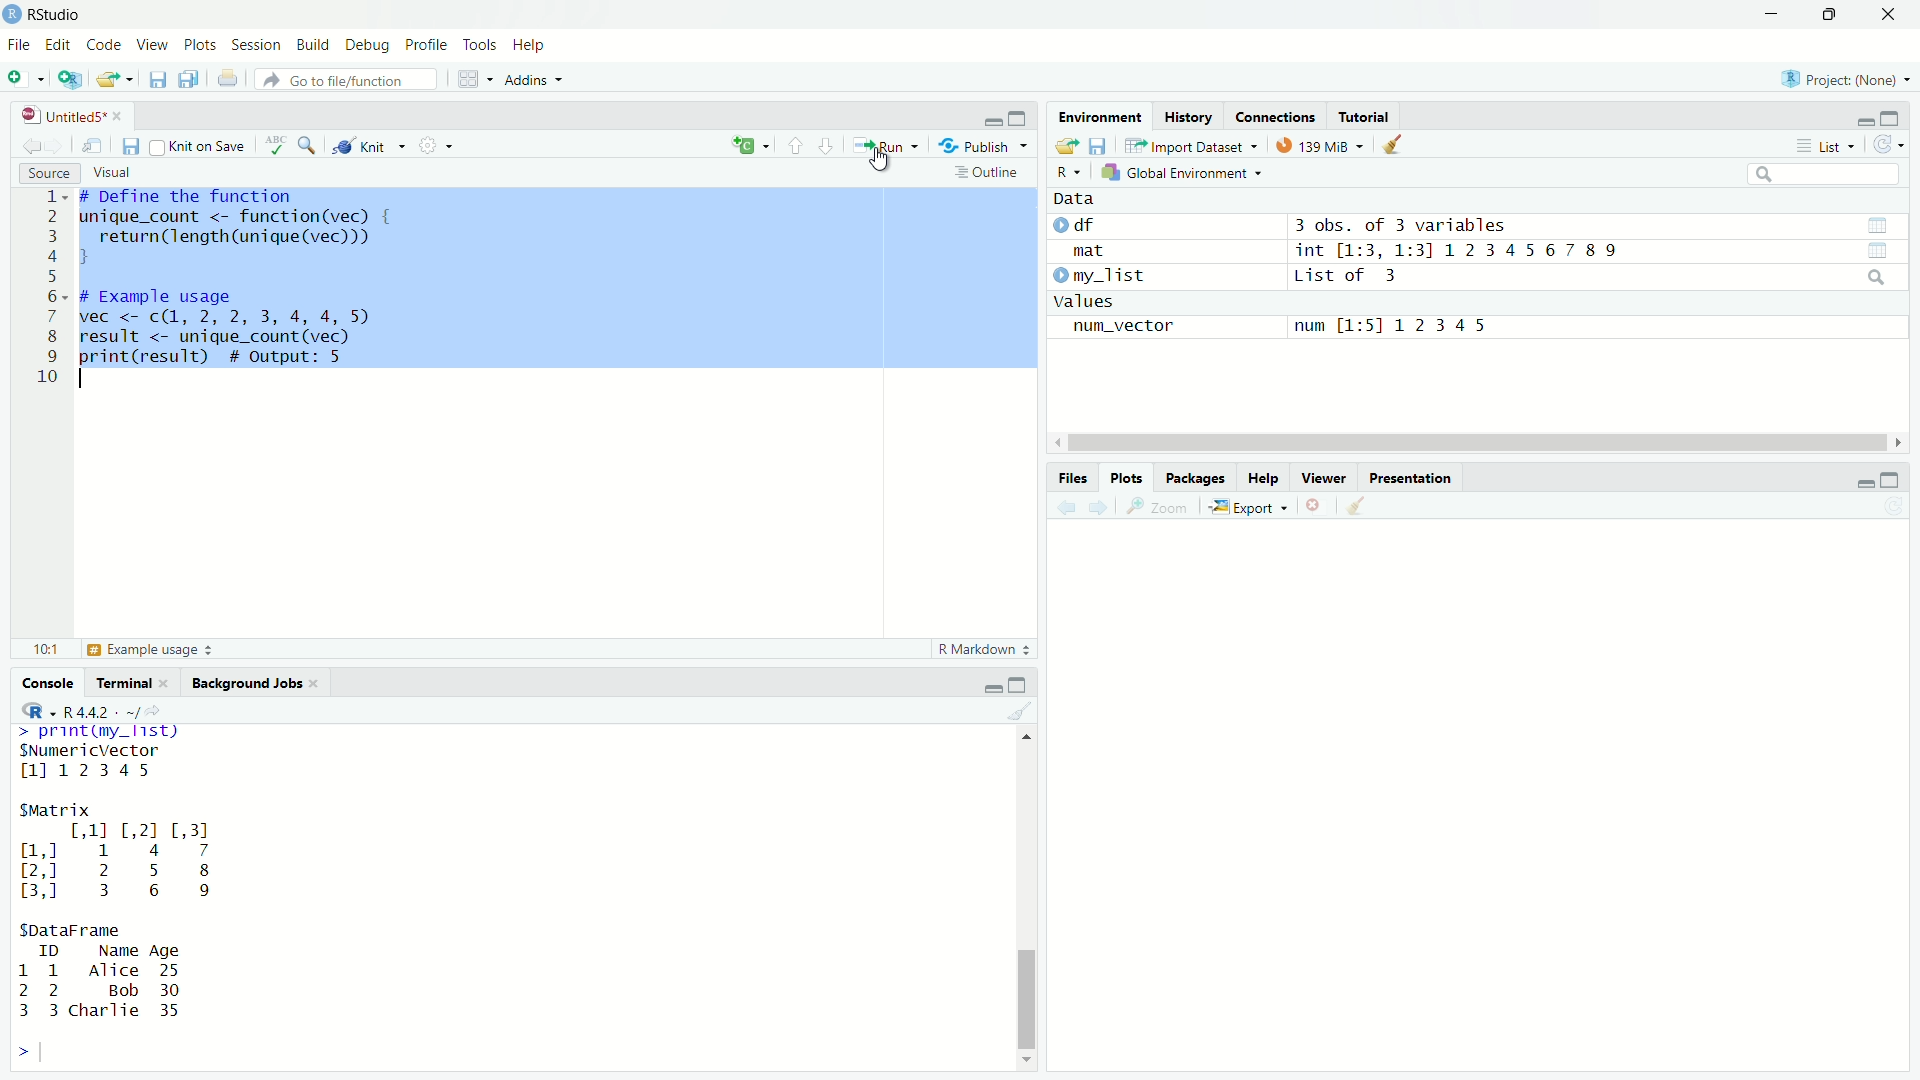  Describe the element at coordinates (886, 147) in the screenshot. I see `Run` at that location.